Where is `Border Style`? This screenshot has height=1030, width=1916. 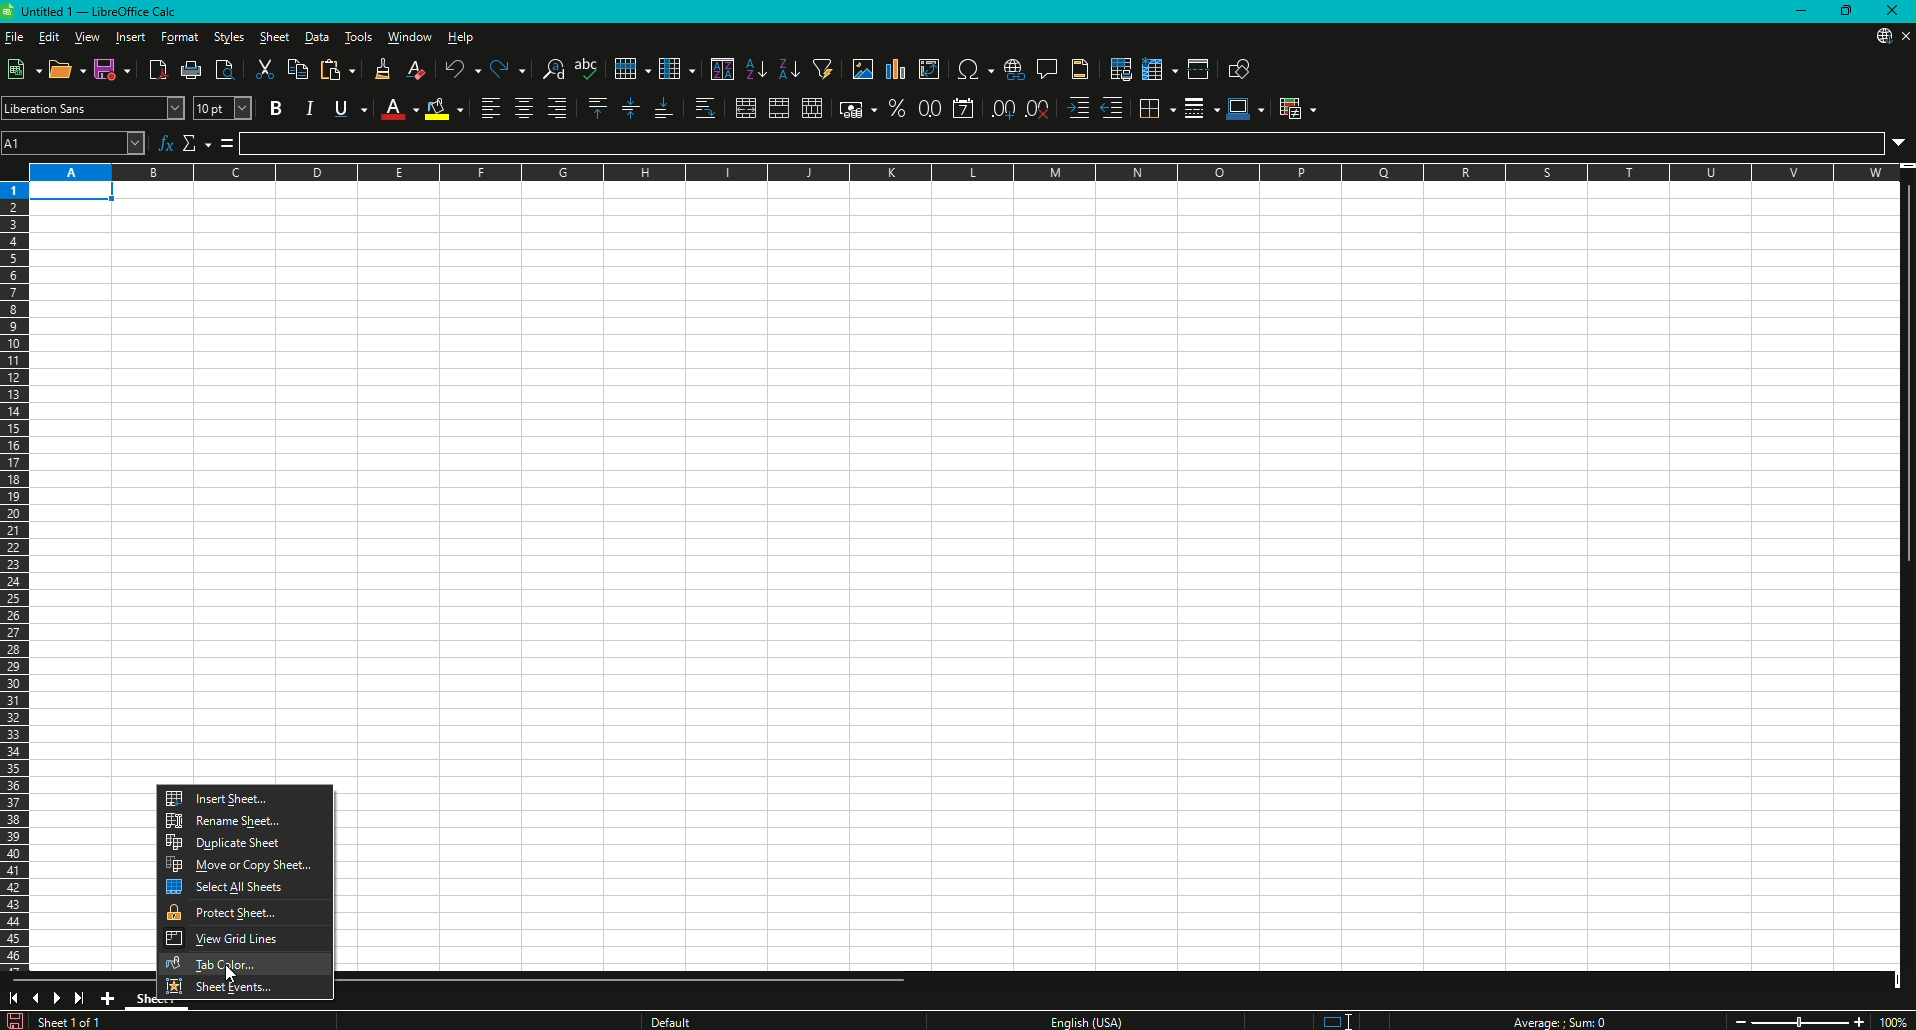 Border Style is located at coordinates (1201, 109).